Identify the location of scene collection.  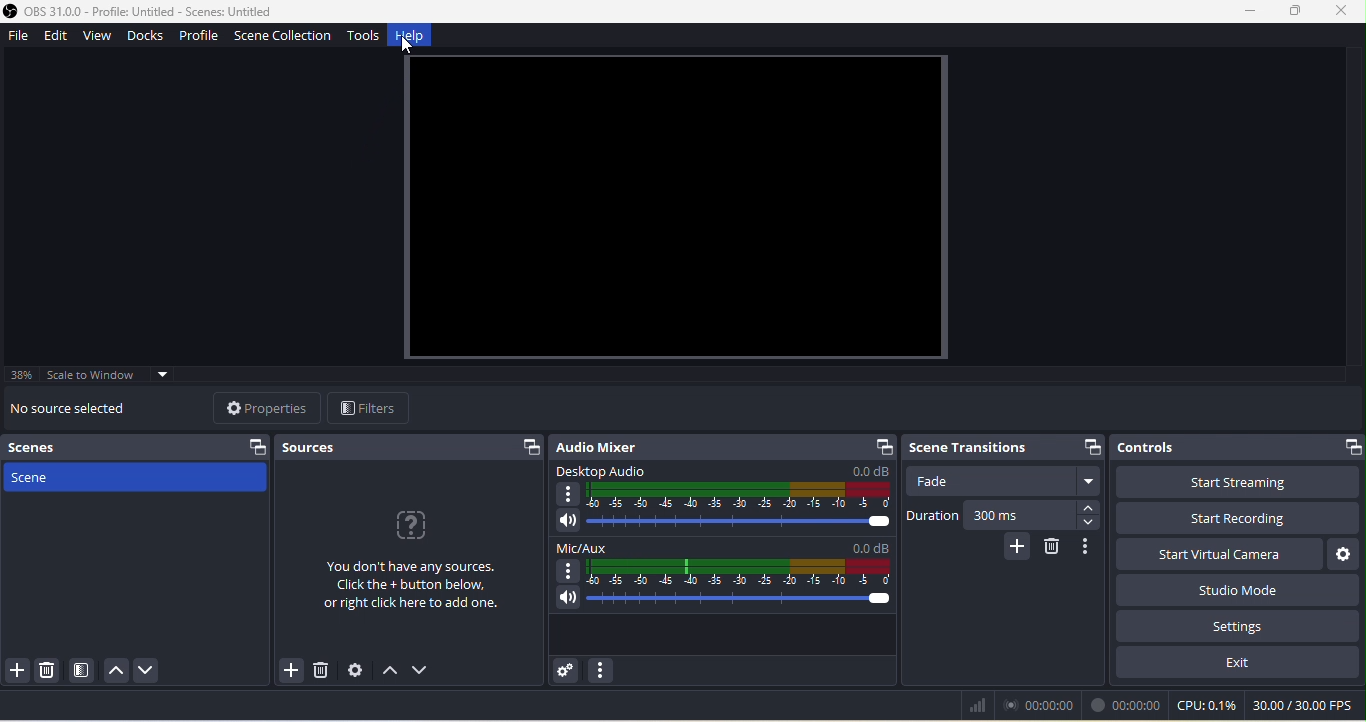
(281, 38).